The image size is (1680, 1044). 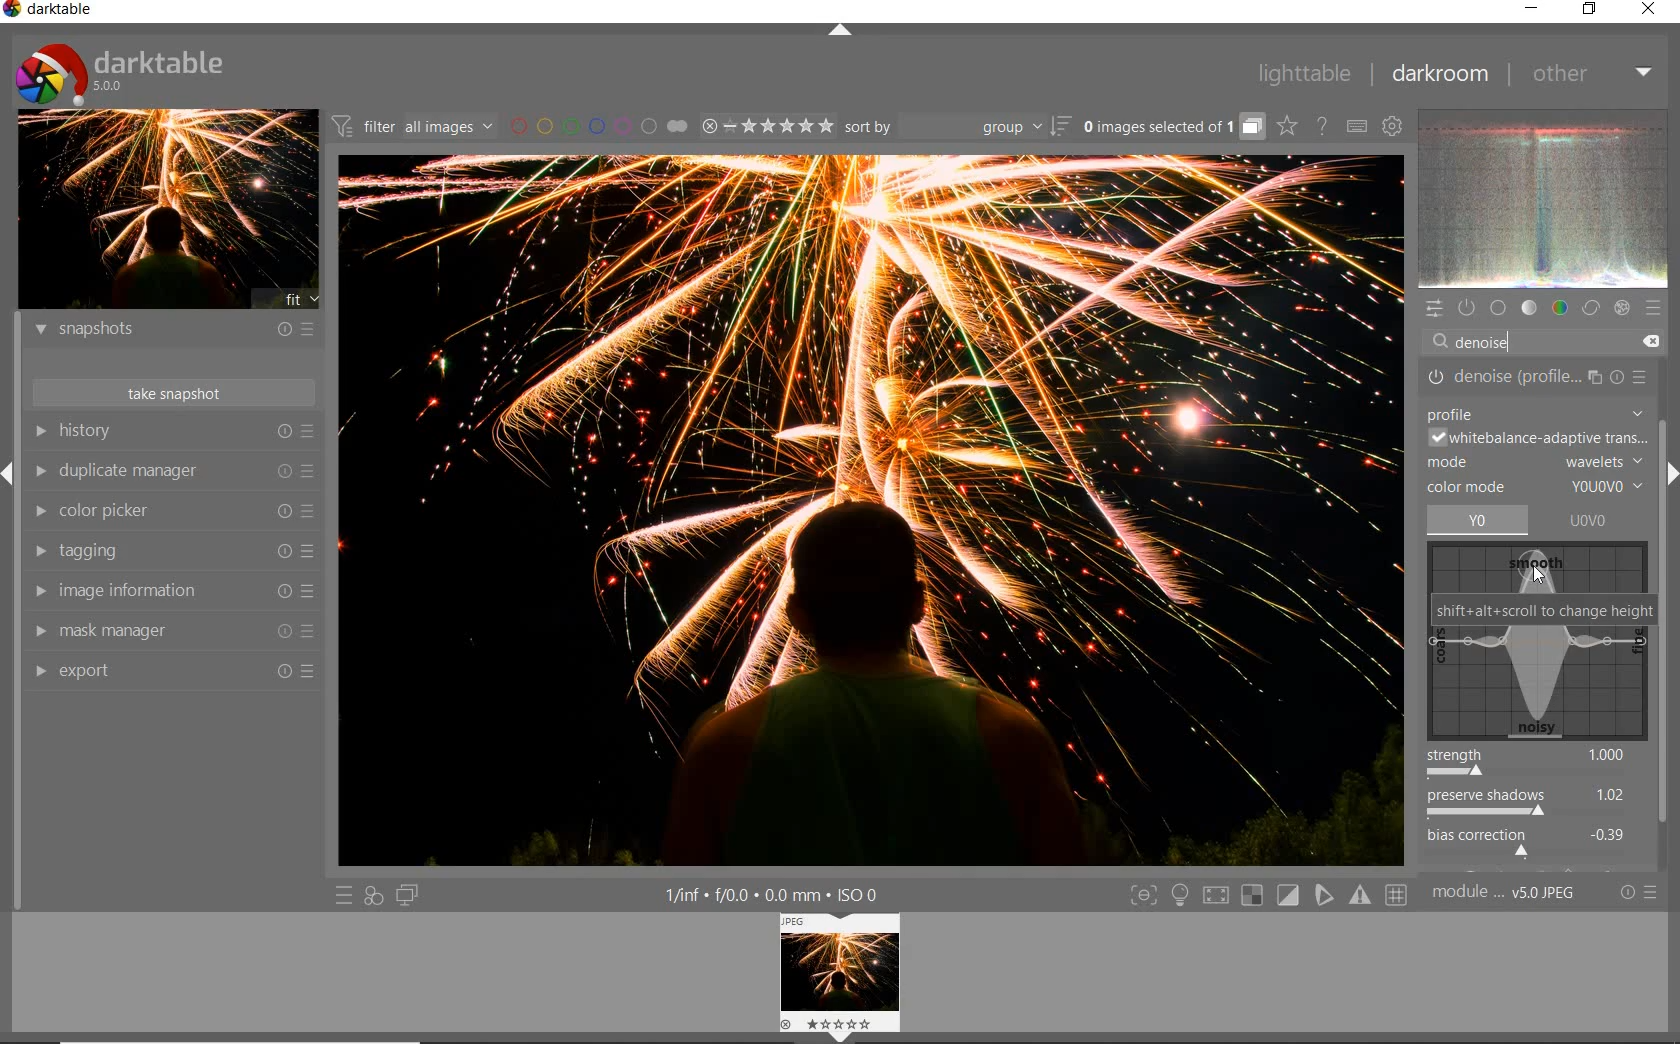 I want to click on Toggle modes, so click(x=1267, y=894).